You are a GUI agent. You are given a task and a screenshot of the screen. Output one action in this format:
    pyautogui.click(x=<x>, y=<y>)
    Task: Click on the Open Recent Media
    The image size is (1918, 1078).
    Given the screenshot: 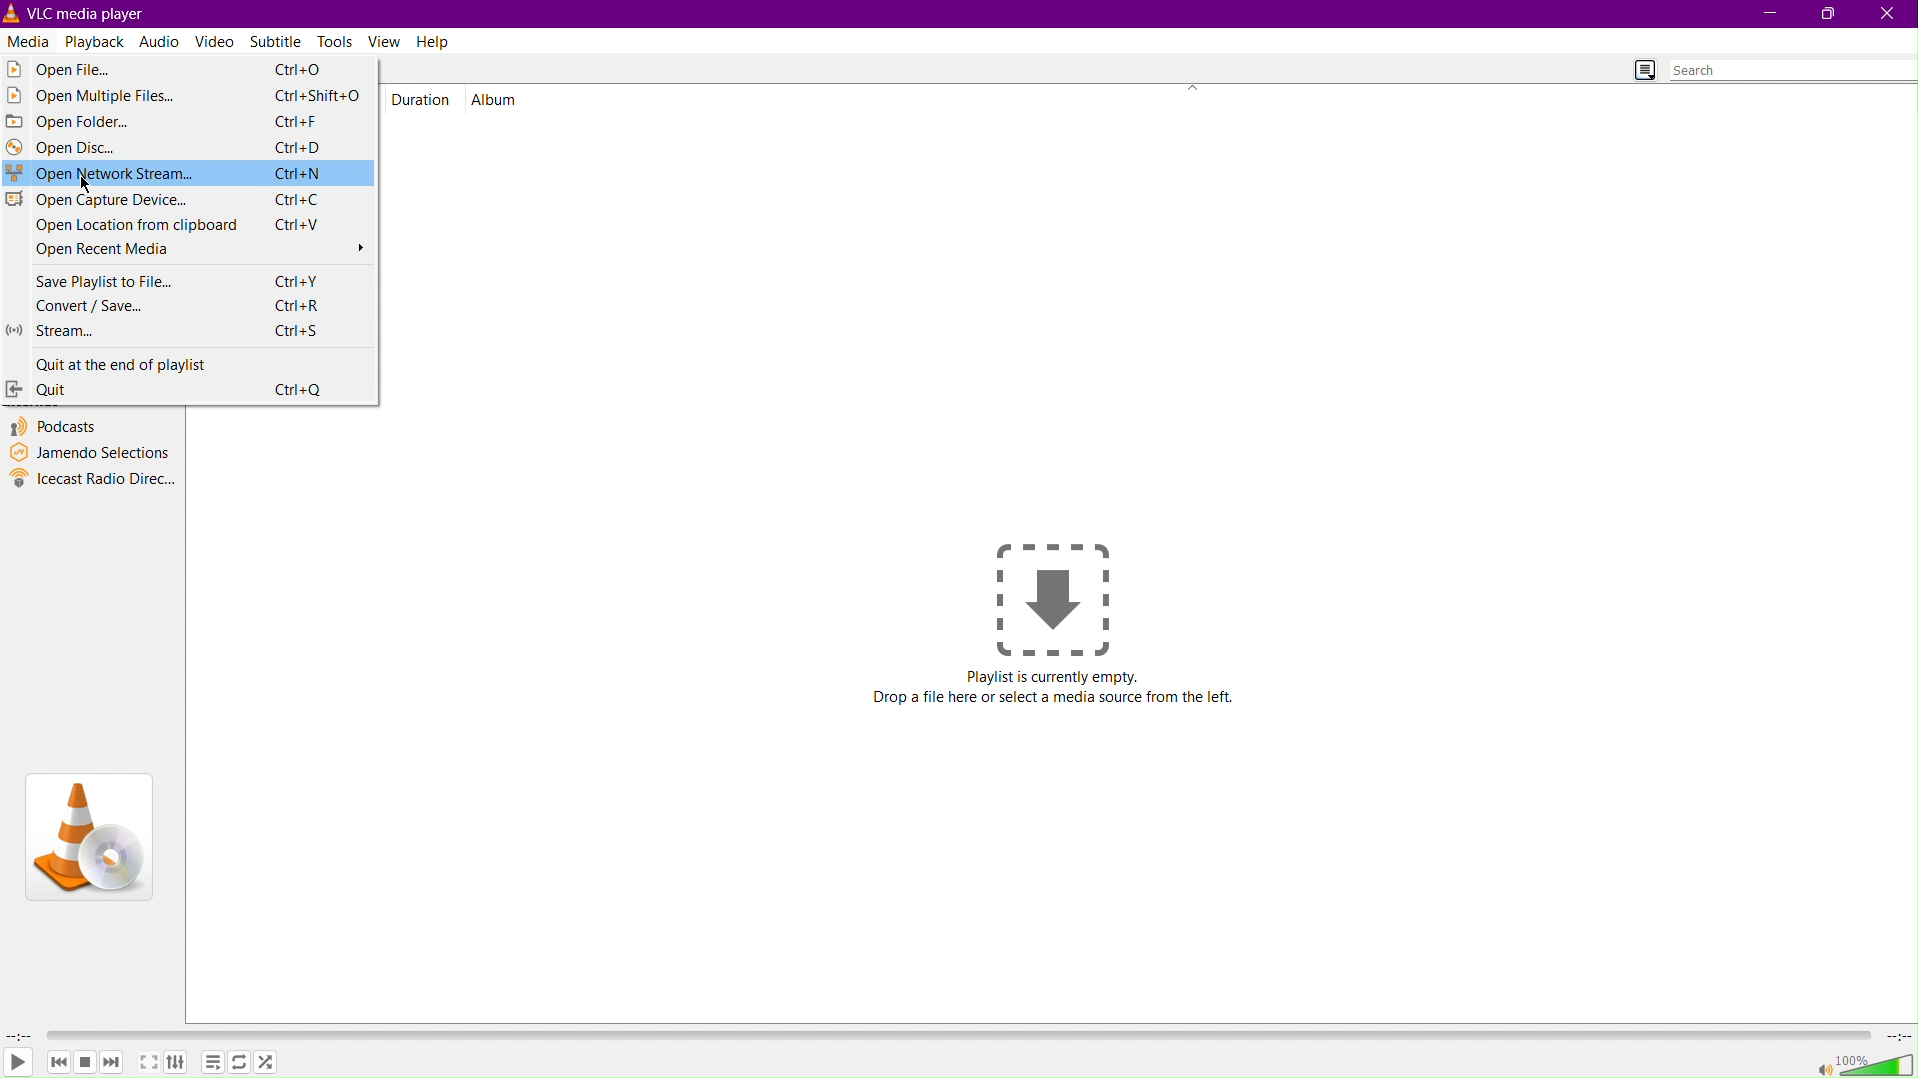 What is the action you would take?
    pyautogui.click(x=187, y=252)
    